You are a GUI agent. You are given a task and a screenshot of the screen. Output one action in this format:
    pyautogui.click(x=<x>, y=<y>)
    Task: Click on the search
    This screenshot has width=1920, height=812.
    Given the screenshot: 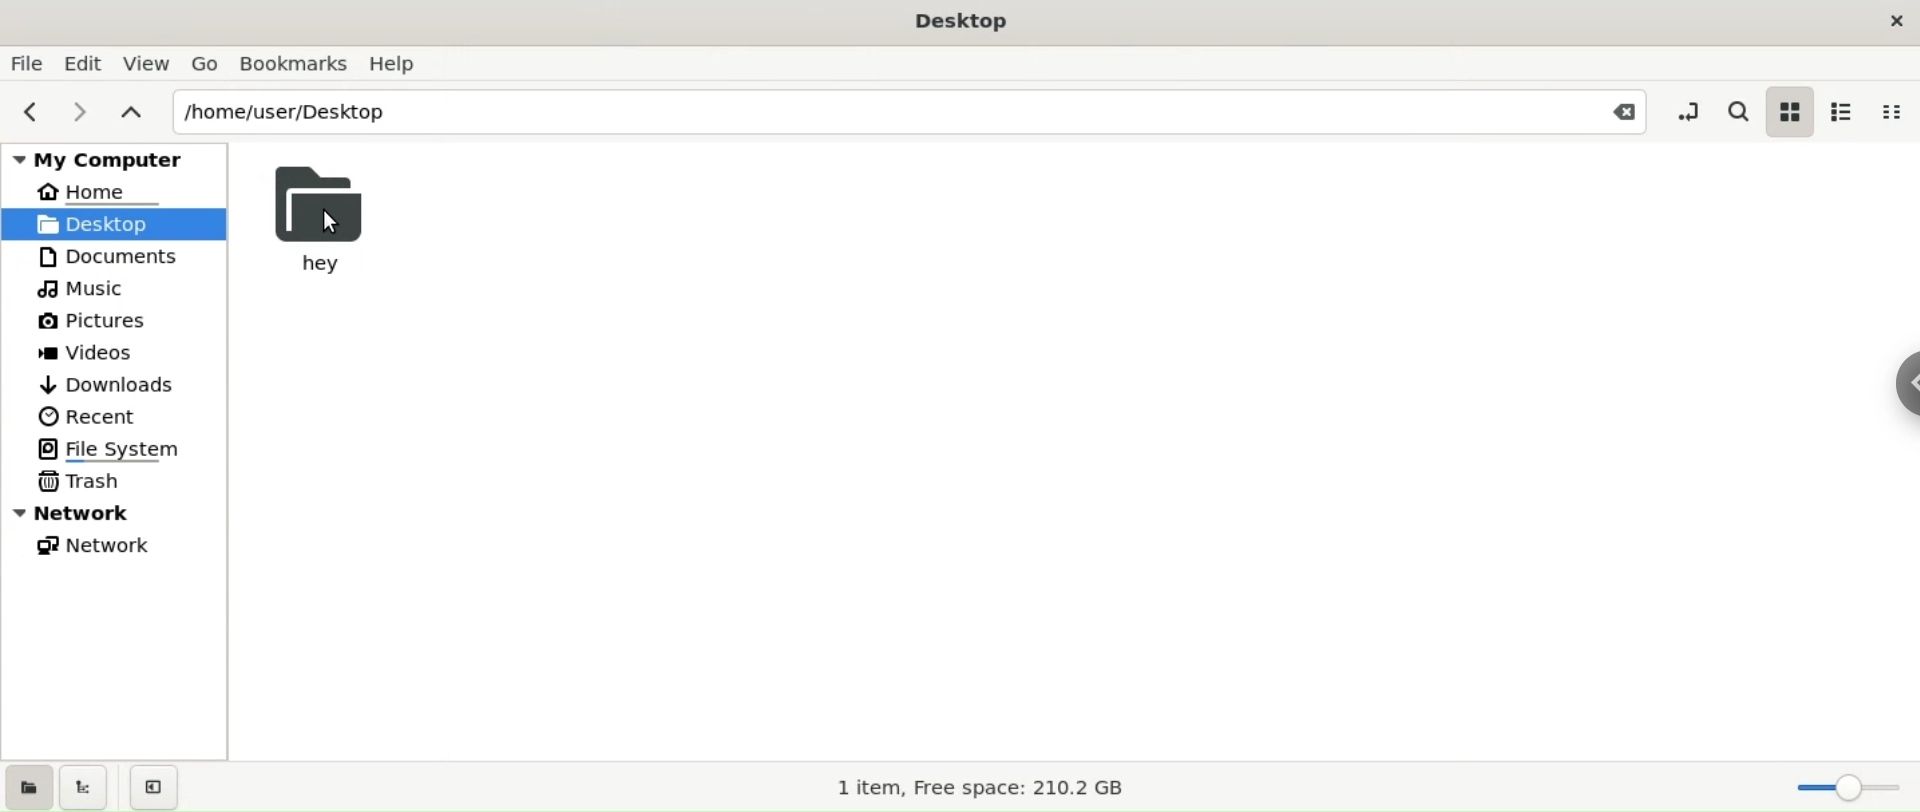 What is the action you would take?
    pyautogui.click(x=1739, y=109)
    